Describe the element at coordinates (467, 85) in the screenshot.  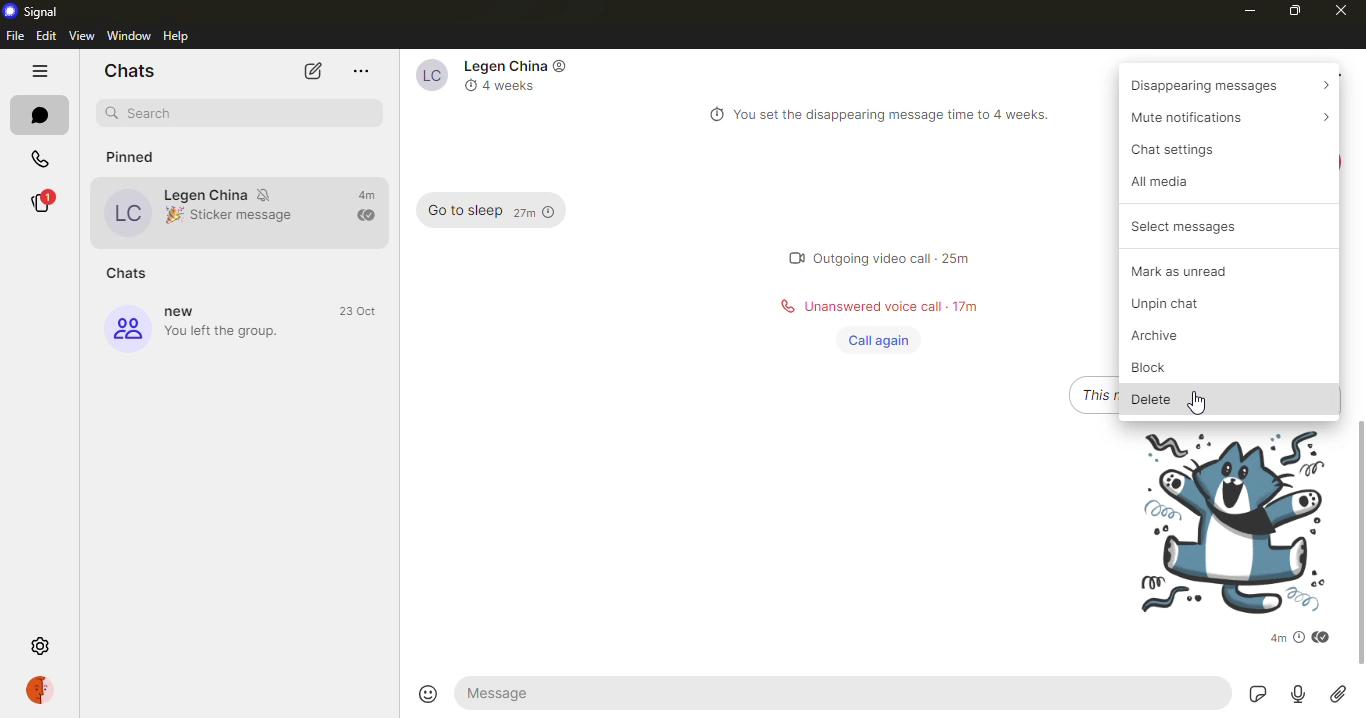
I see `clock logo` at that location.